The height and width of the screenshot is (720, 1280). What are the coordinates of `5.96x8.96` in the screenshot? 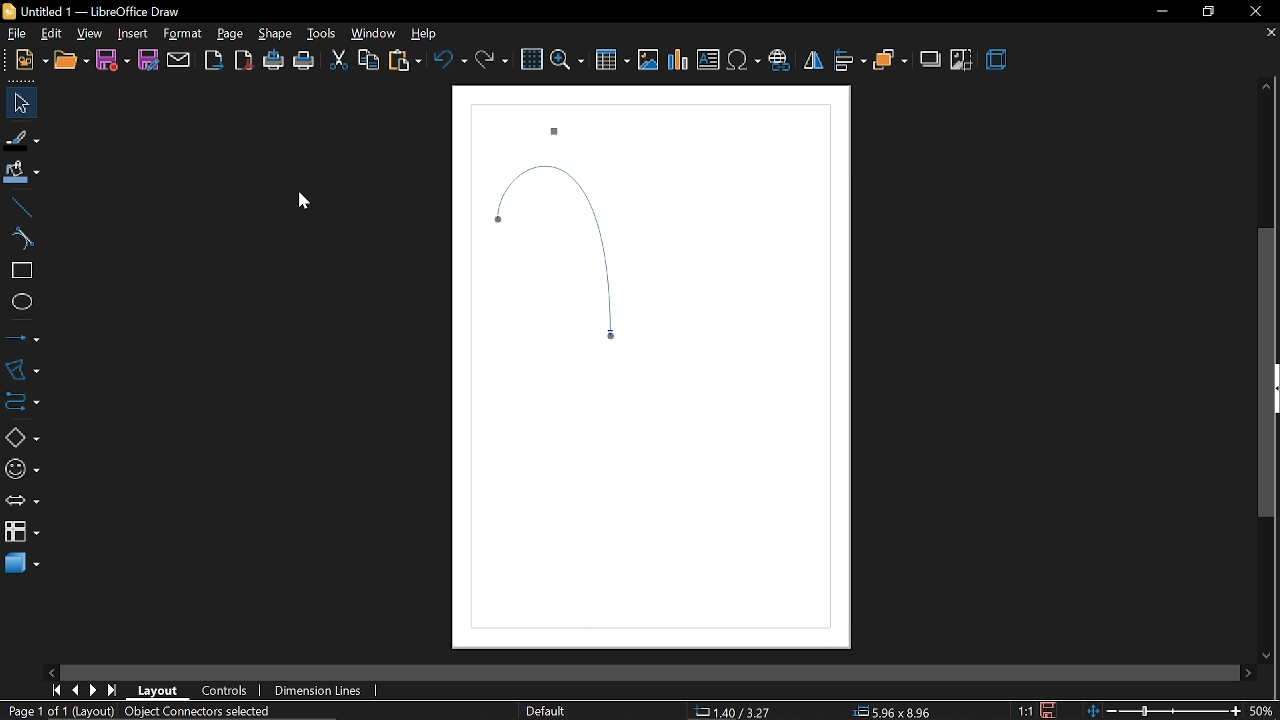 It's located at (900, 710).